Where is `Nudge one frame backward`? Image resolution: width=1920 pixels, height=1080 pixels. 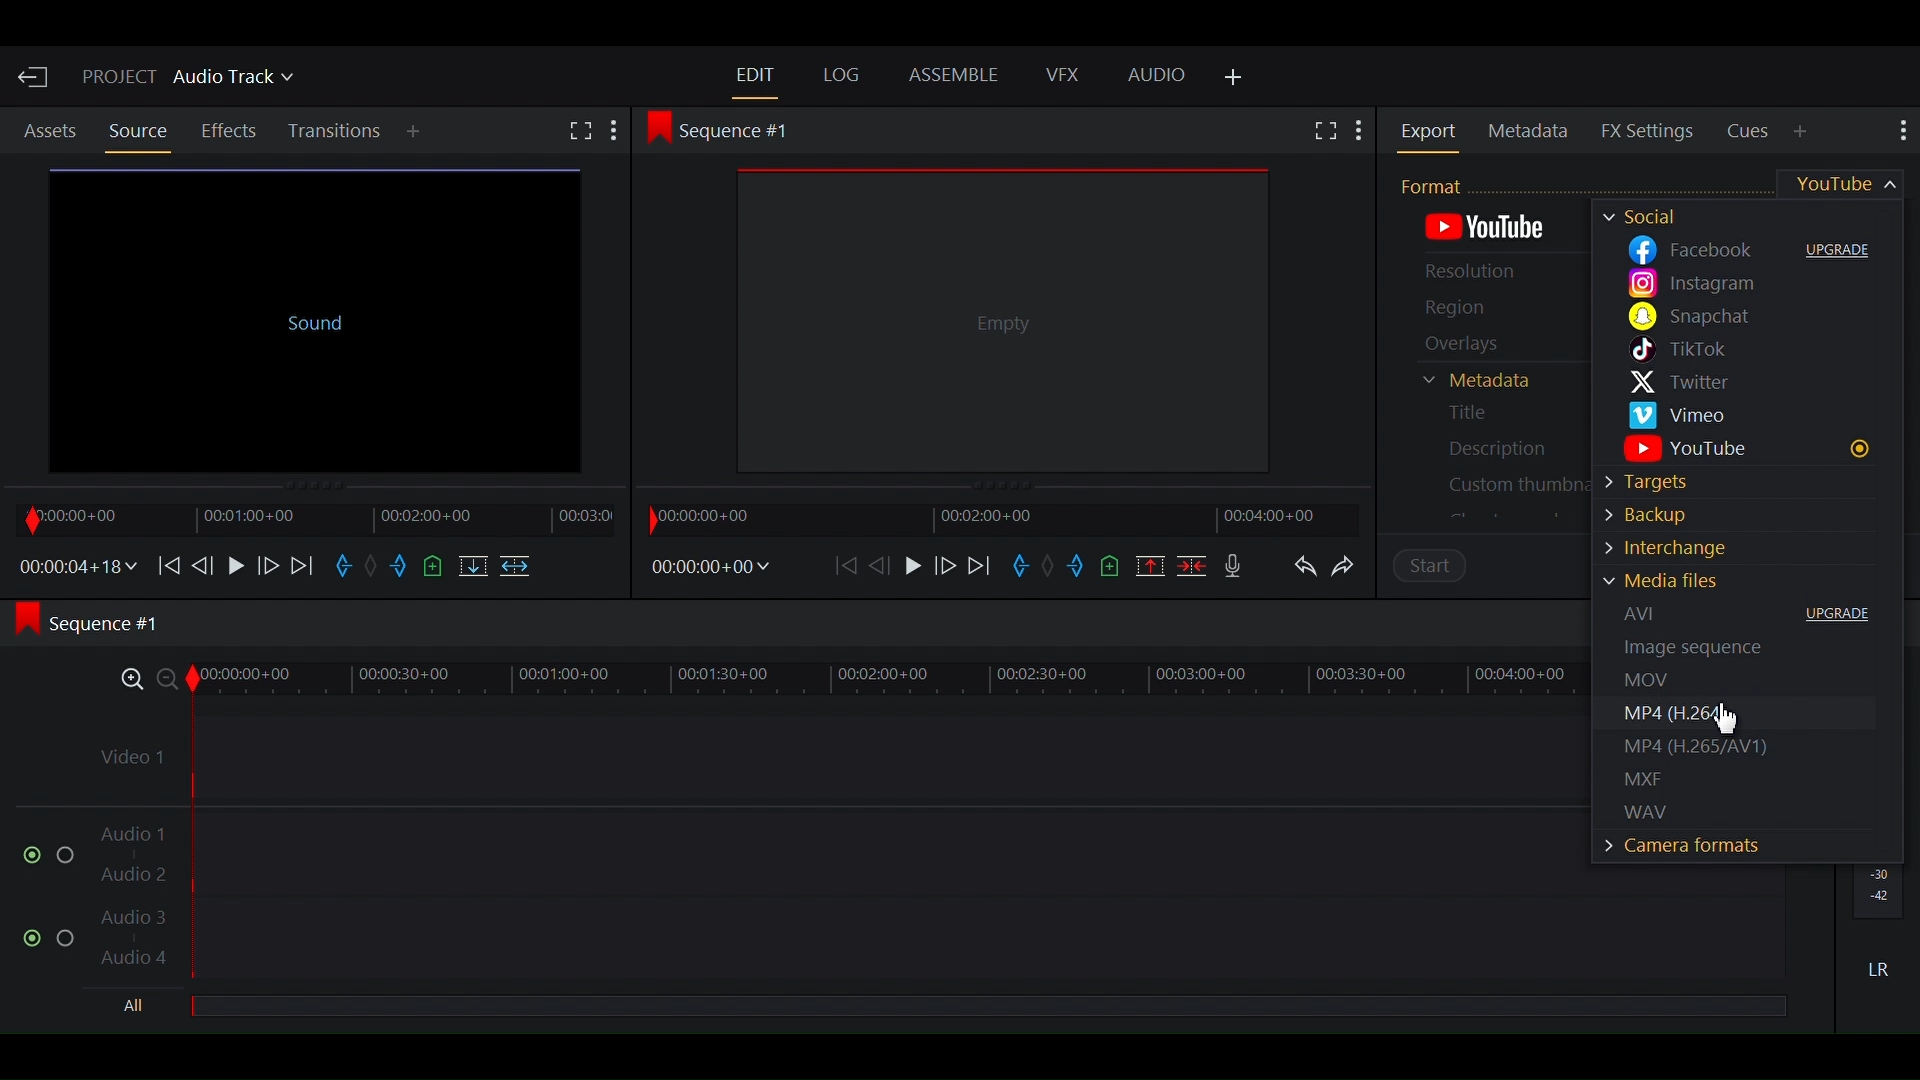
Nudge one frame backward is located at coordinates (205, 563).